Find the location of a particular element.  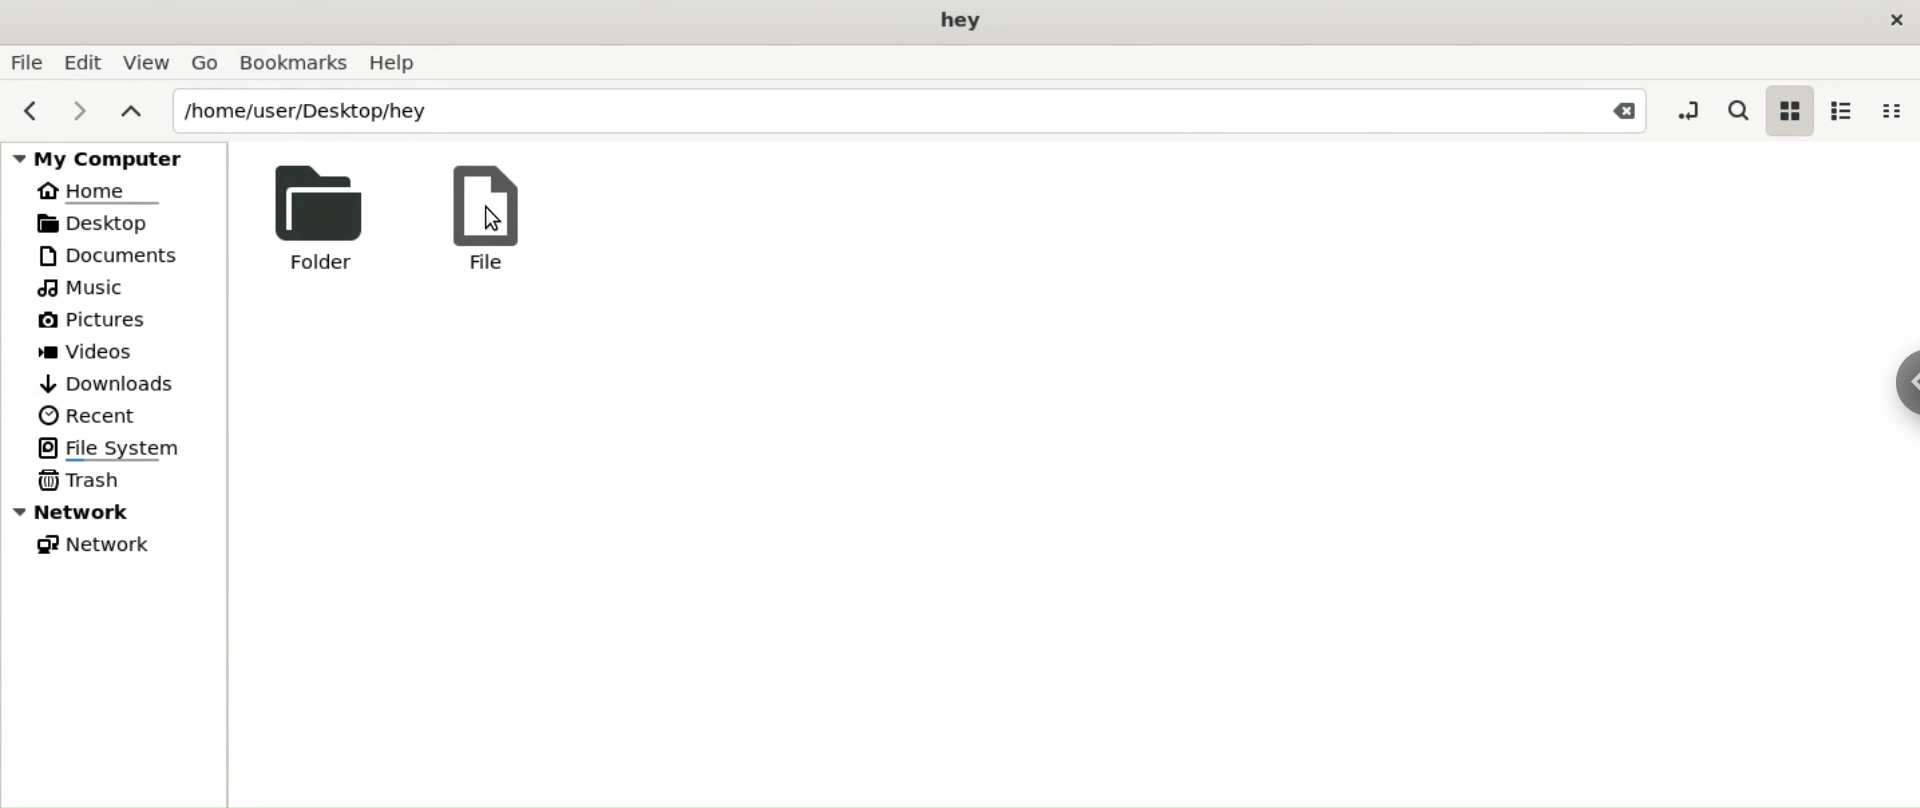

list view is located at coordinates (1845, 111).